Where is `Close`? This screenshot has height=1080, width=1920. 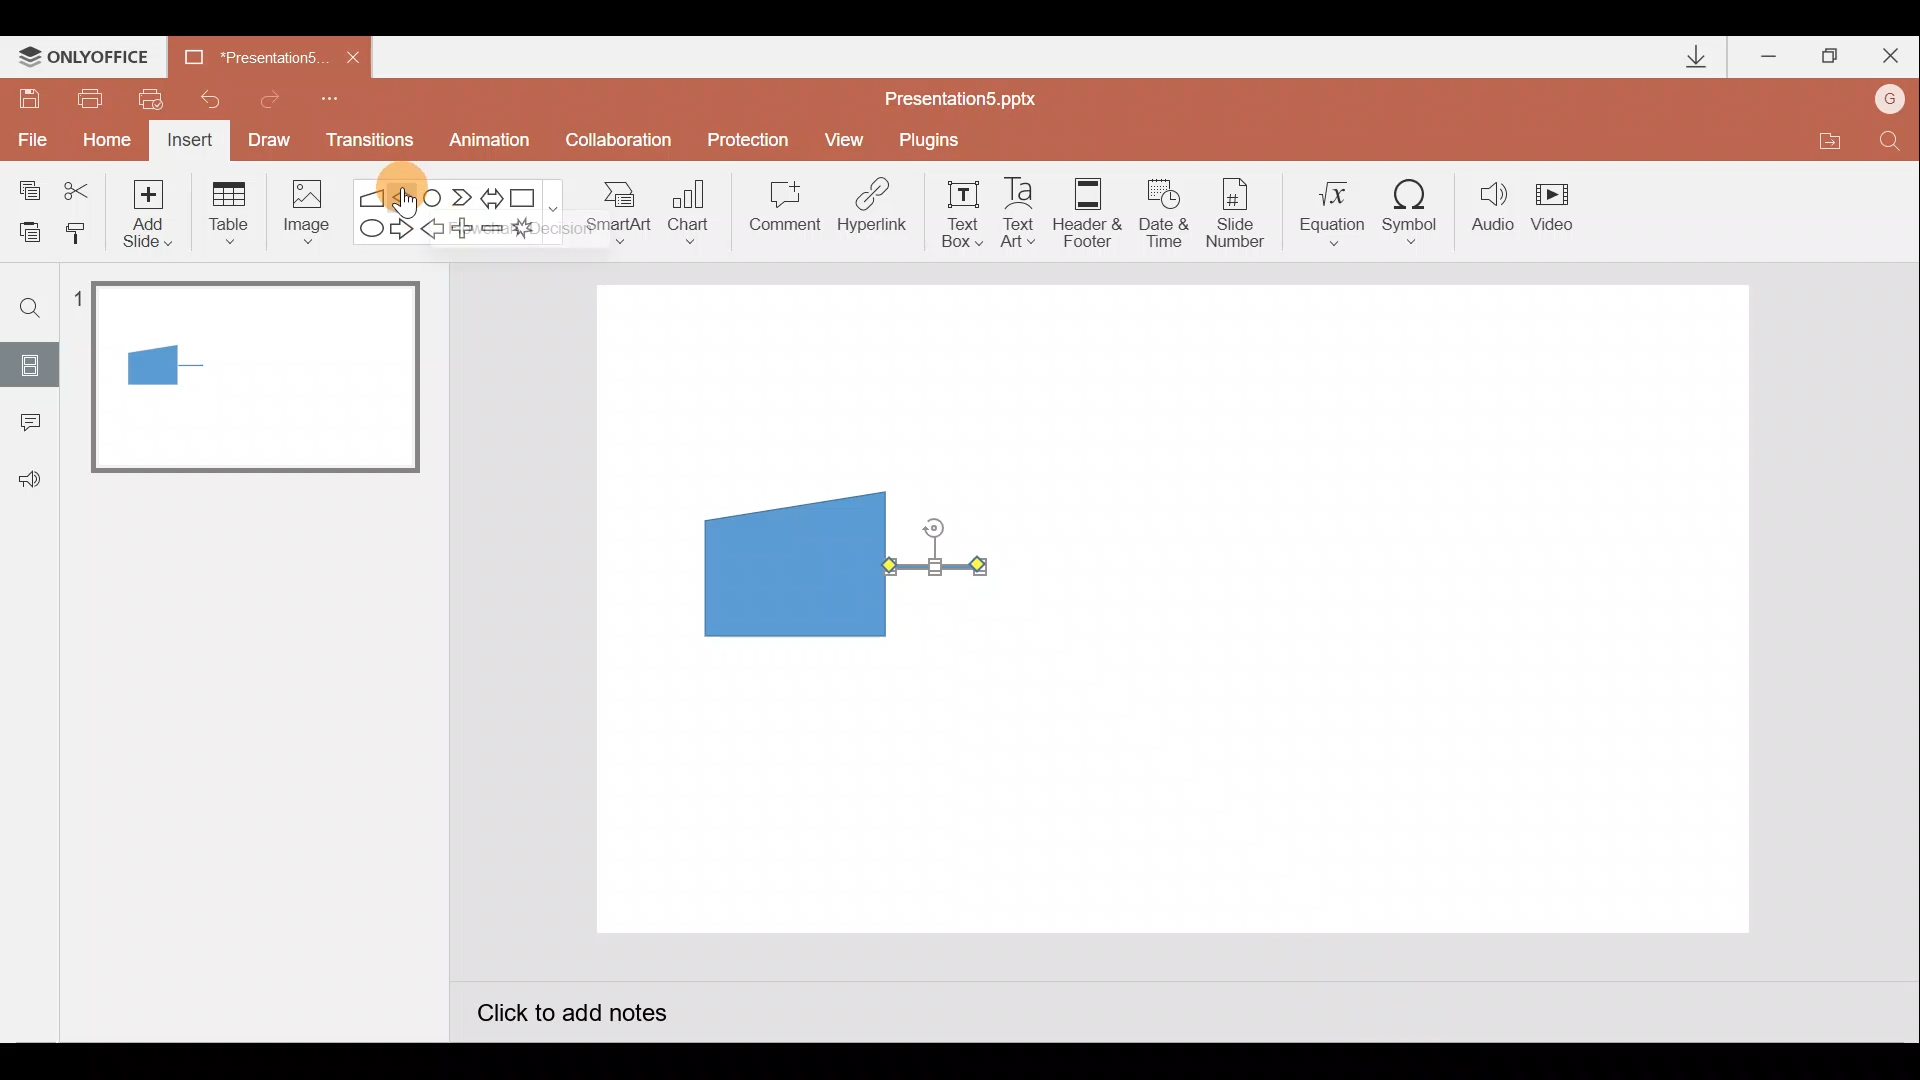
Close is located at coordinates (1891, 60).